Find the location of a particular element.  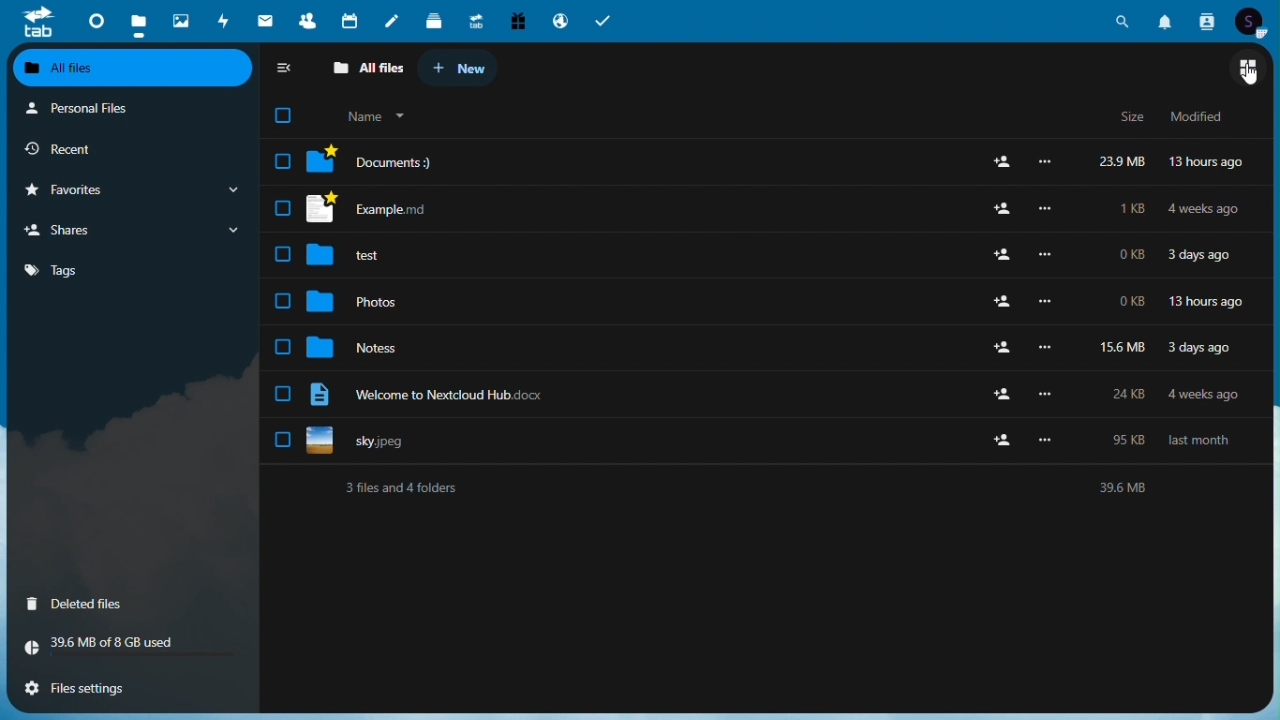

storage is located at coordinates (127, 645).